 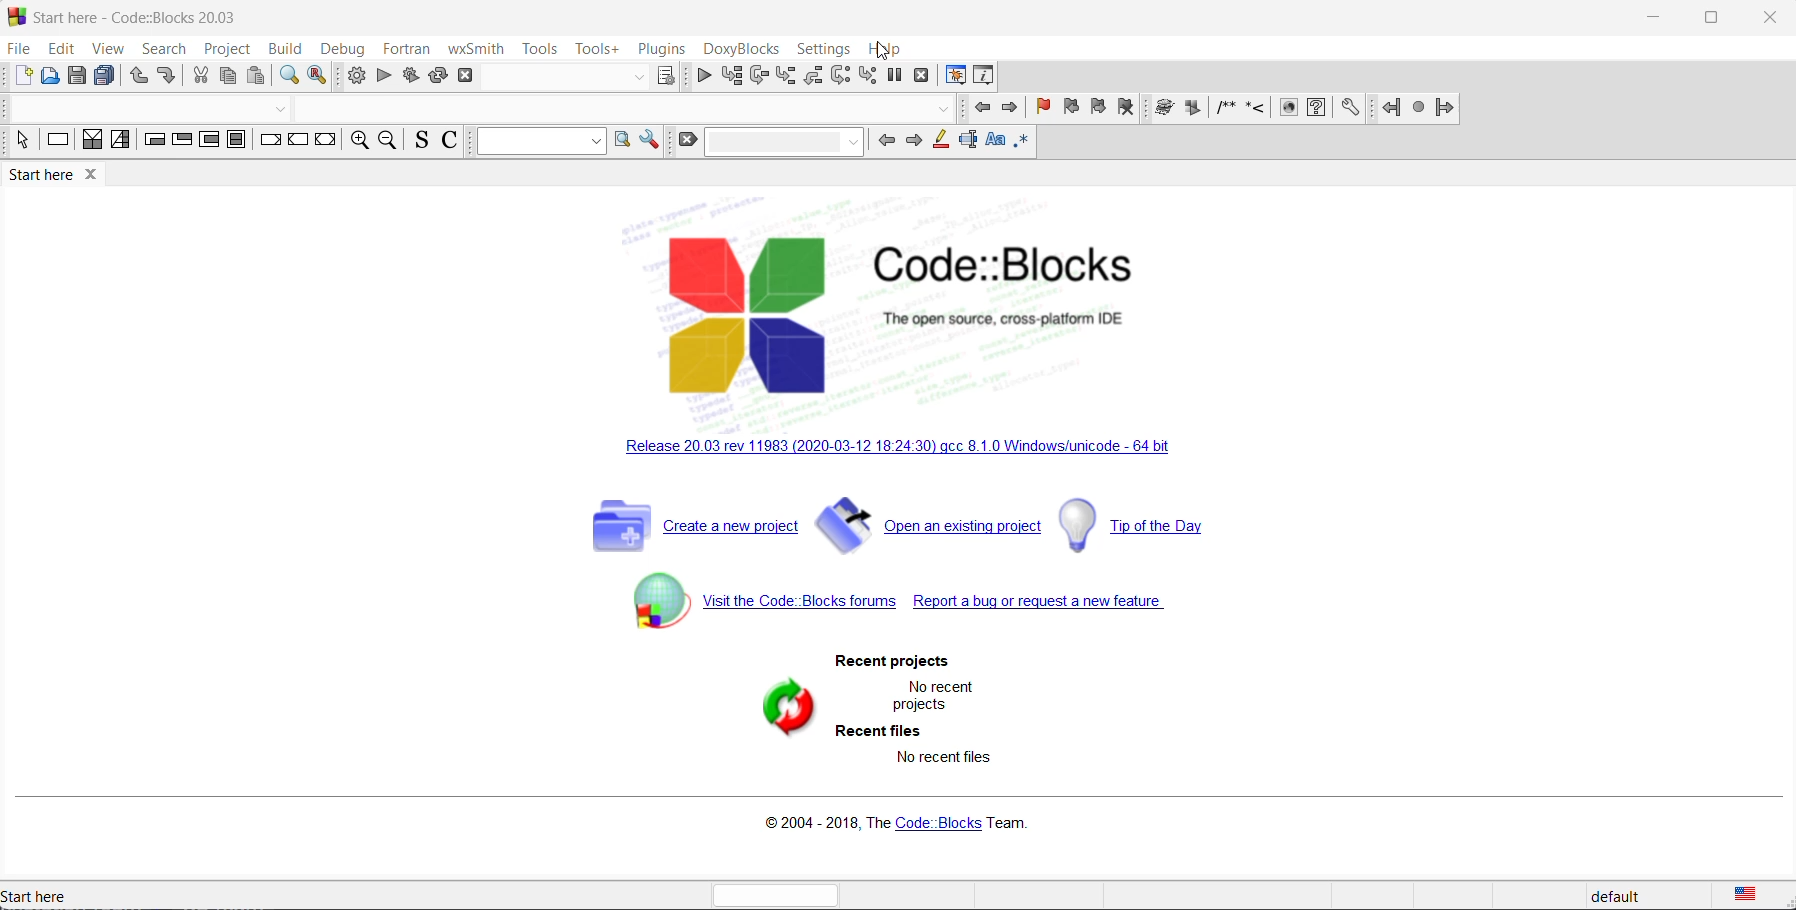 What do you see at coordinates (622, 142) in the screenshot?
I see `option window` at bounding box center [622, 142].